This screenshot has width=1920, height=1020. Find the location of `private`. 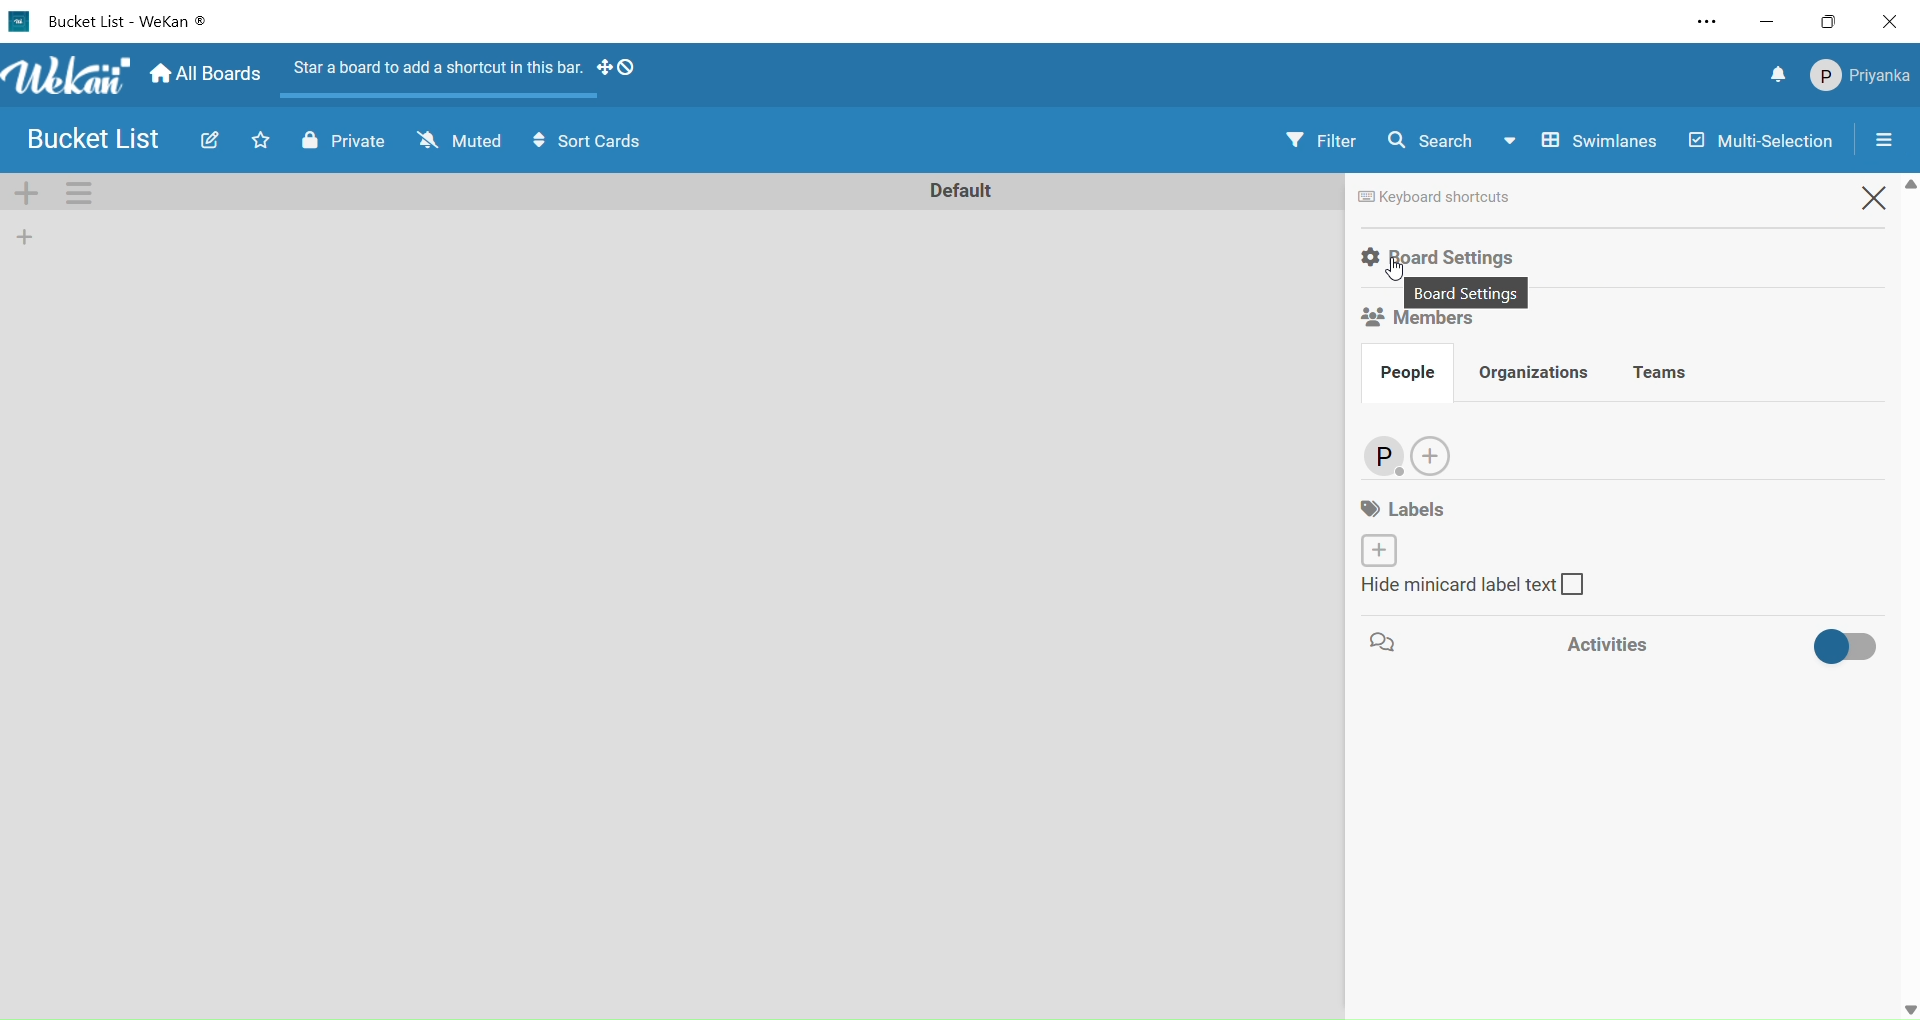

private is located at coordinates (347, 141).